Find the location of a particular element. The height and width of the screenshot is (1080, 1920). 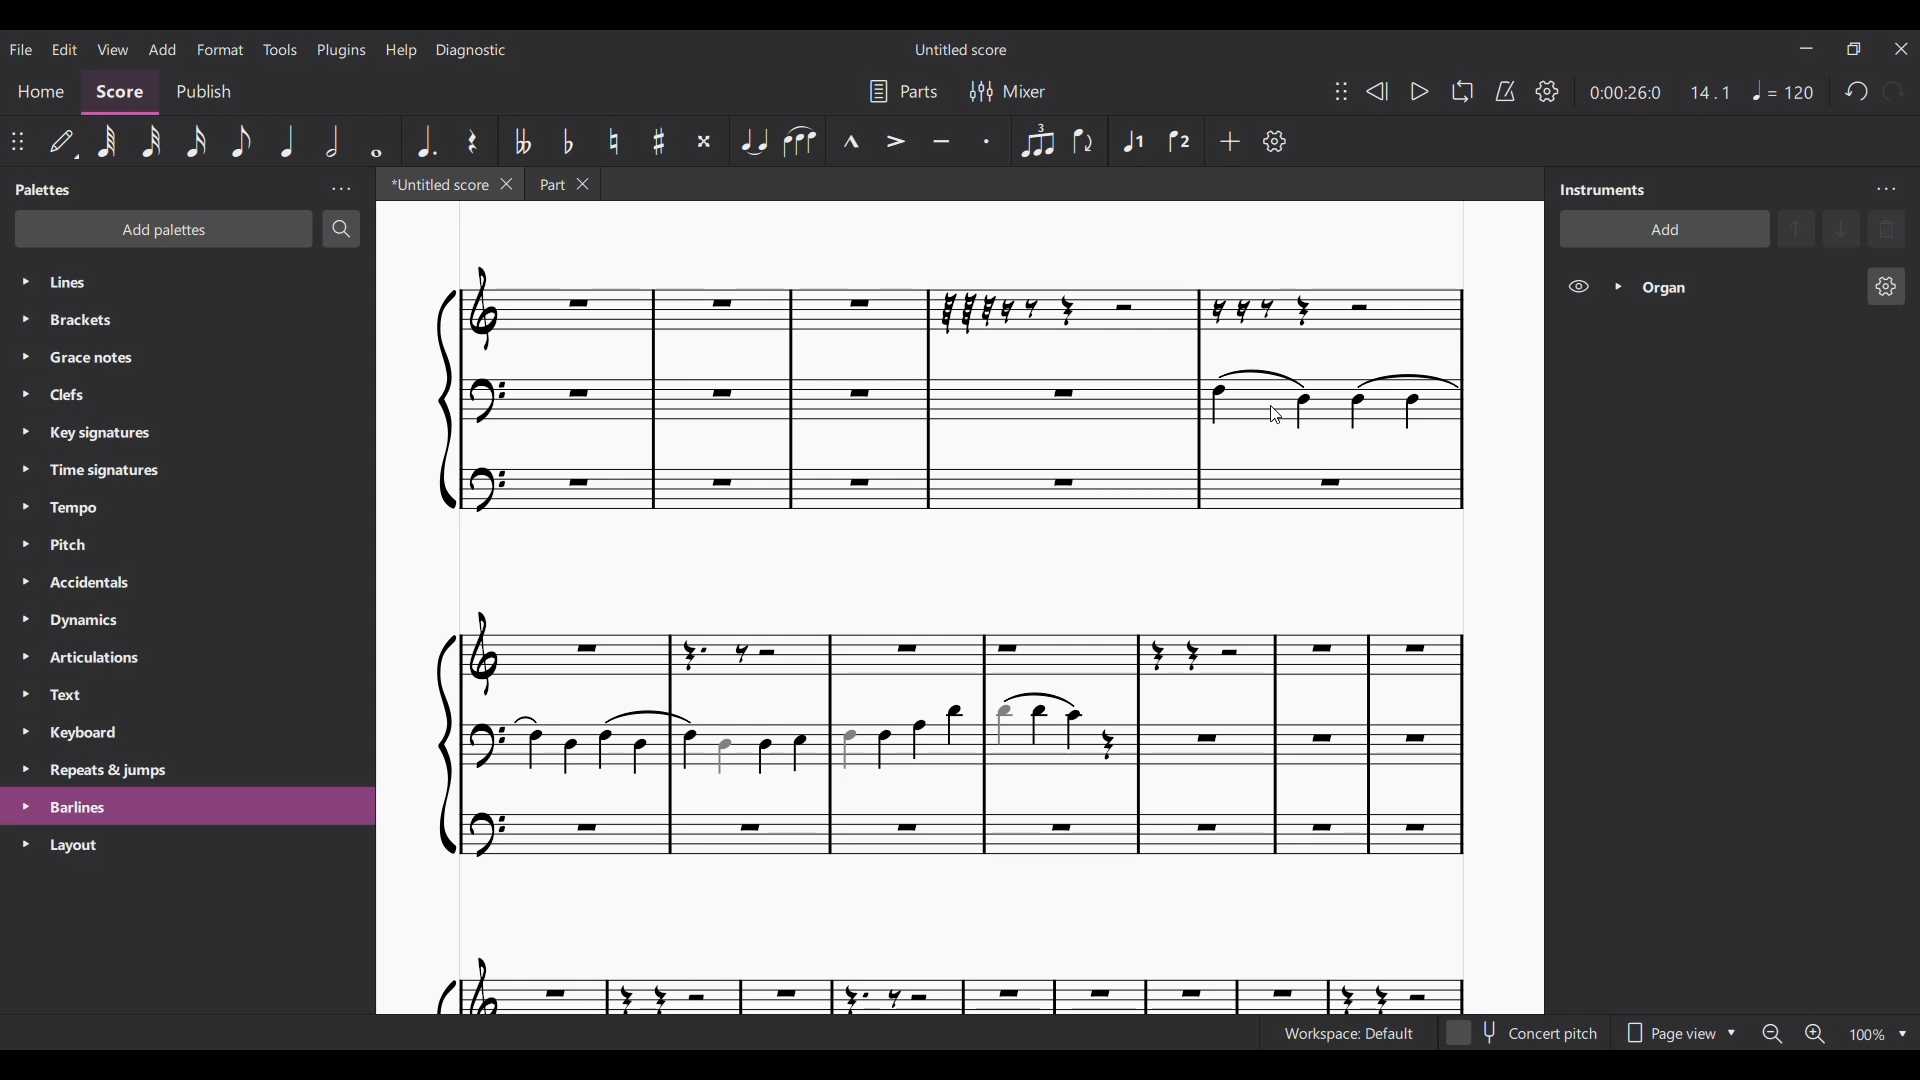

Flip direction is located at coordinates (1084, 141).